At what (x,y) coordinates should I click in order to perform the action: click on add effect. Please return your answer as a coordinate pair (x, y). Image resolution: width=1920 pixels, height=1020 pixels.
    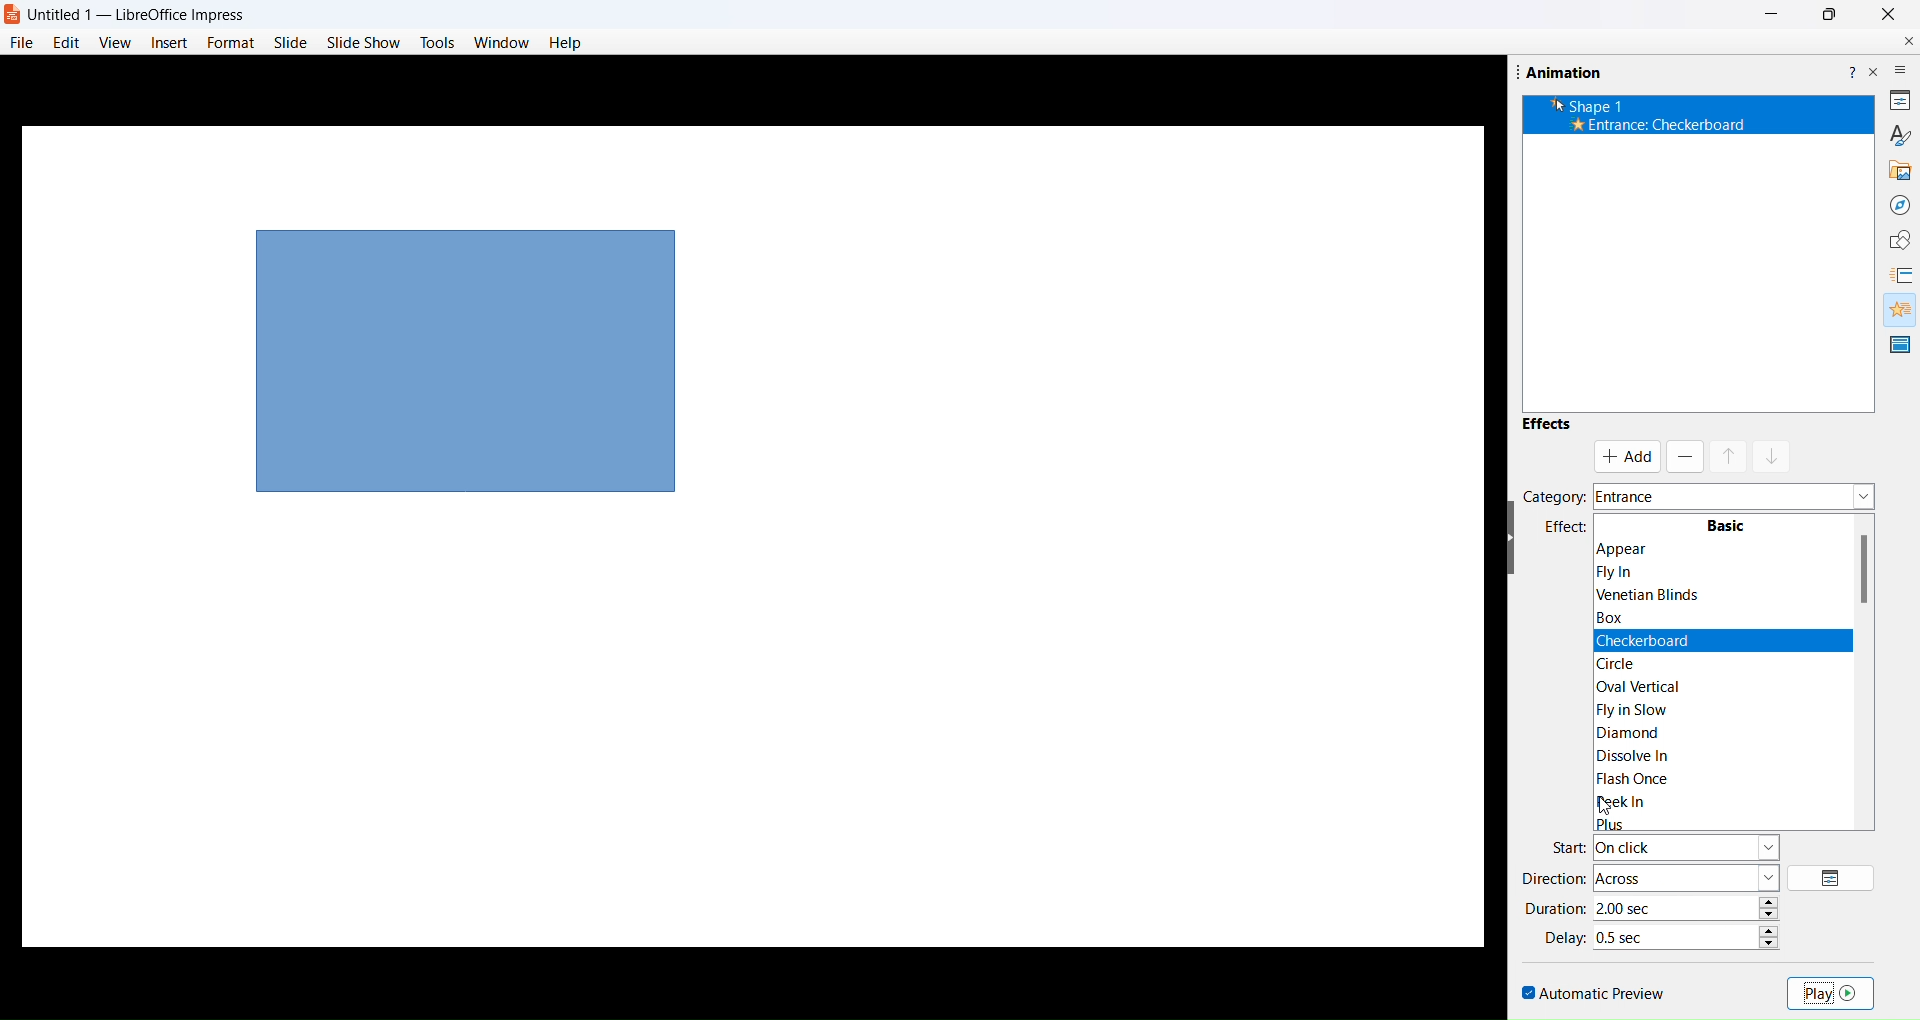
    Looking at the image, I should click on (1734, 496).